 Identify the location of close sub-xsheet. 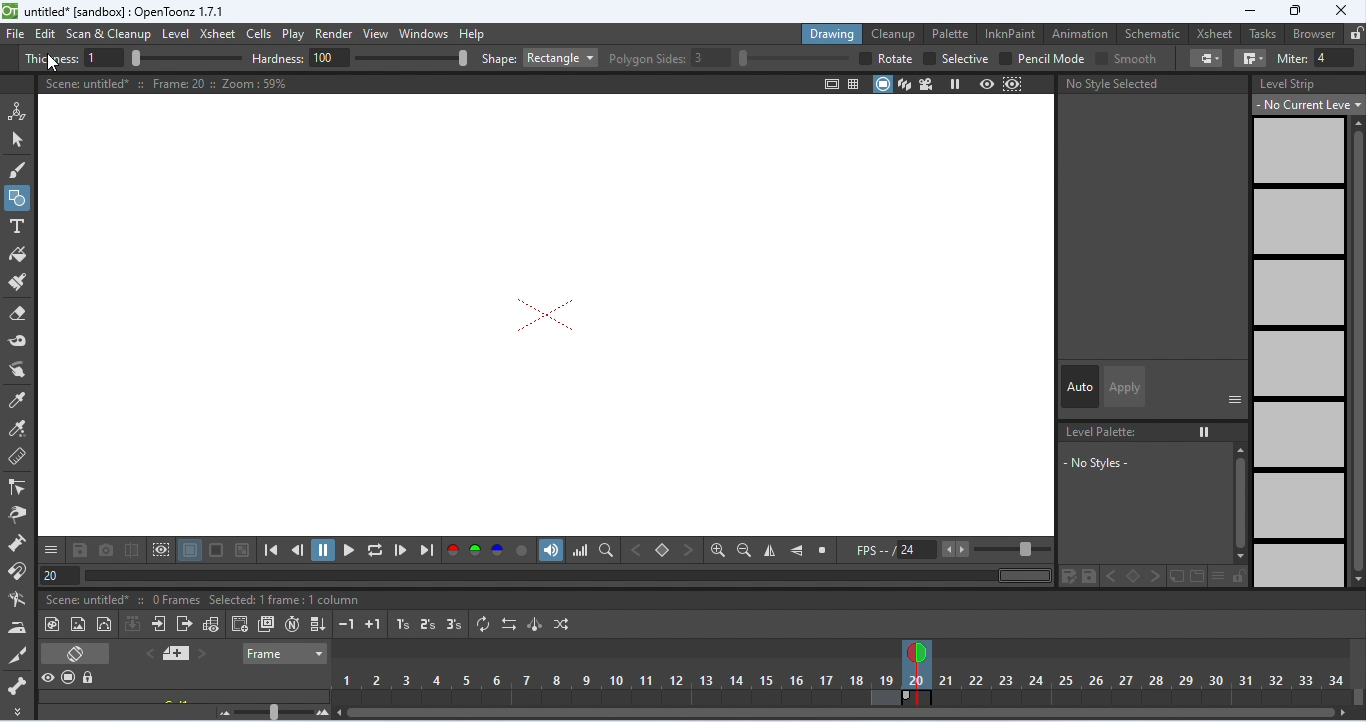
(184, 623).